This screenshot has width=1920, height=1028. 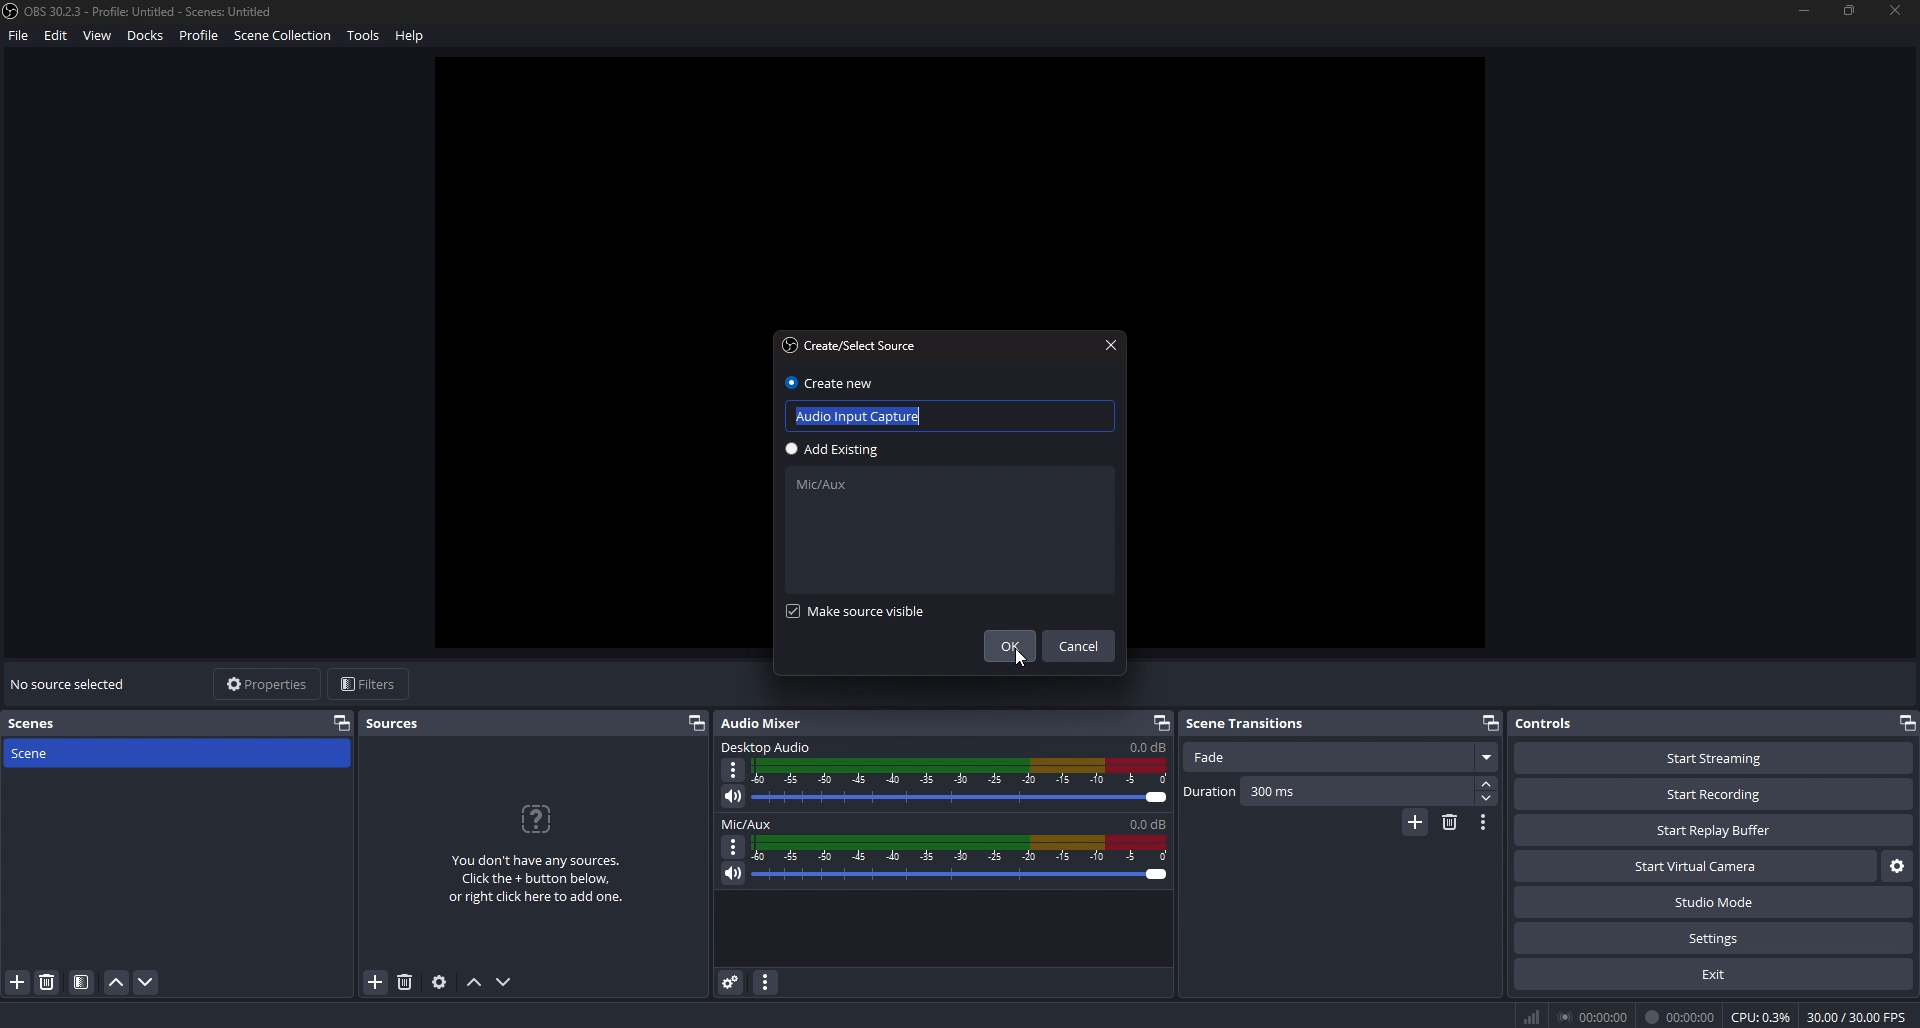 I want to click on info, so click(x=537, y=855).